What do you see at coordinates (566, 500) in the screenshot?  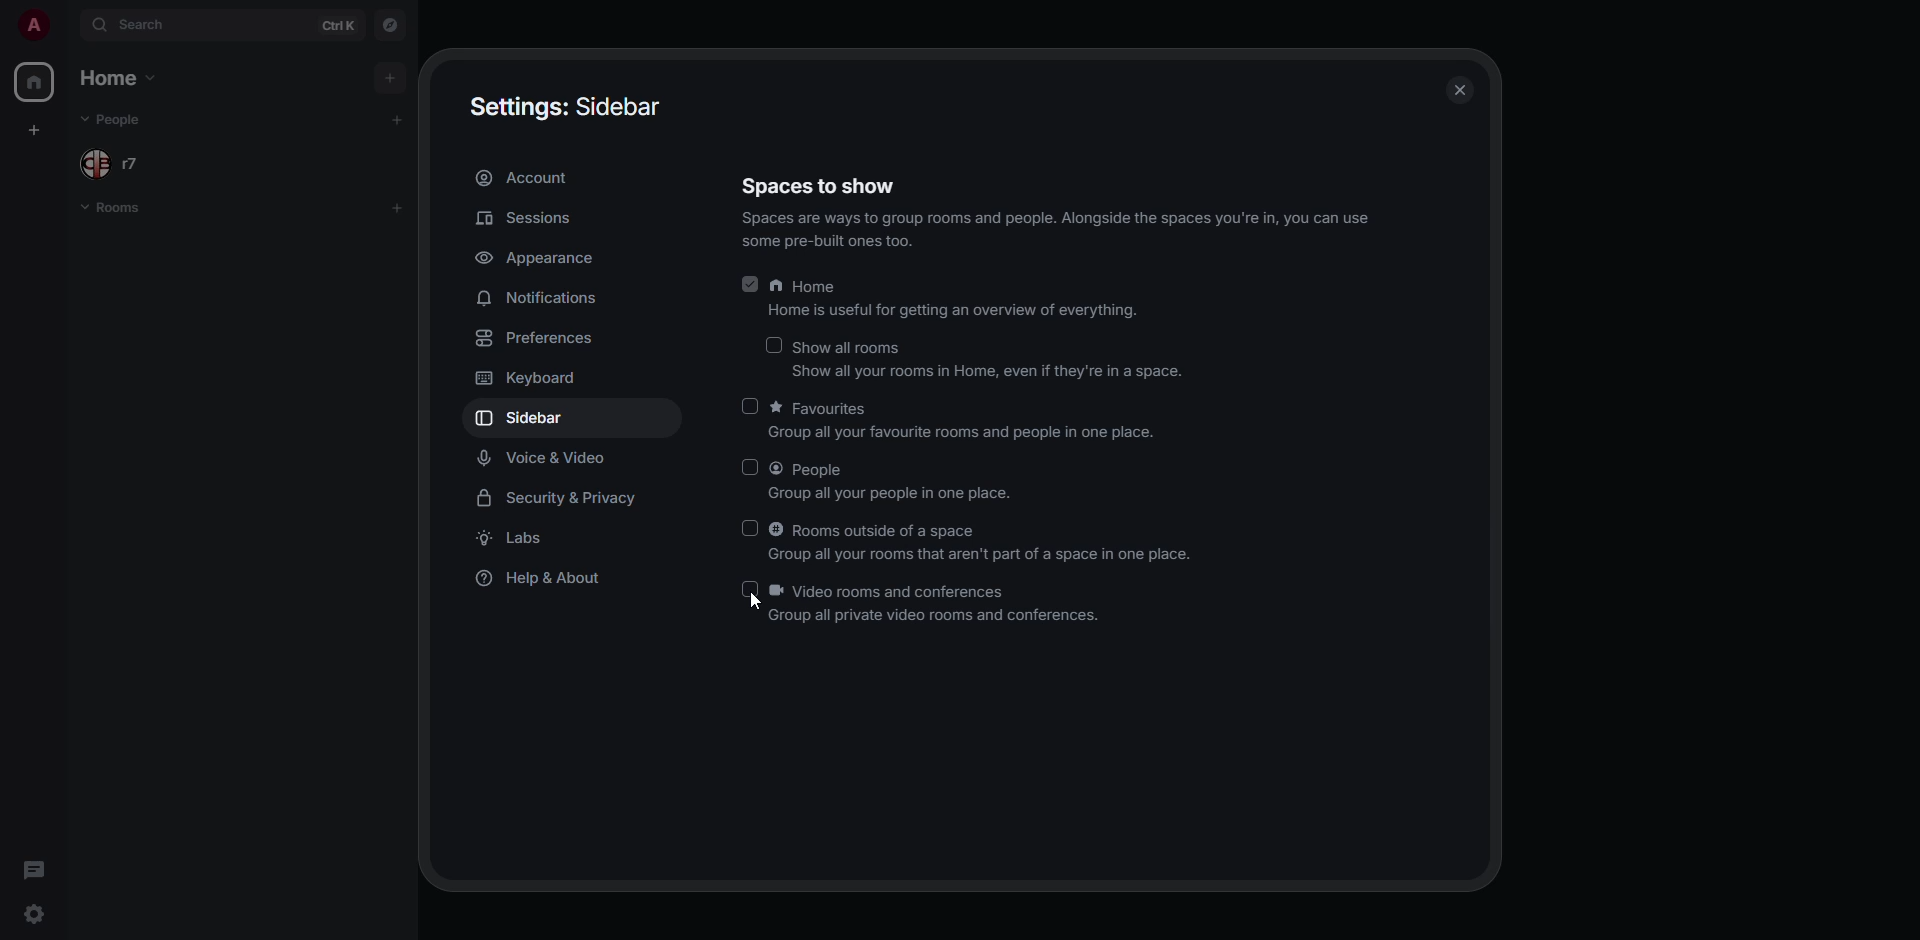 I see `security & privacy` at bounding box center [566, 500].